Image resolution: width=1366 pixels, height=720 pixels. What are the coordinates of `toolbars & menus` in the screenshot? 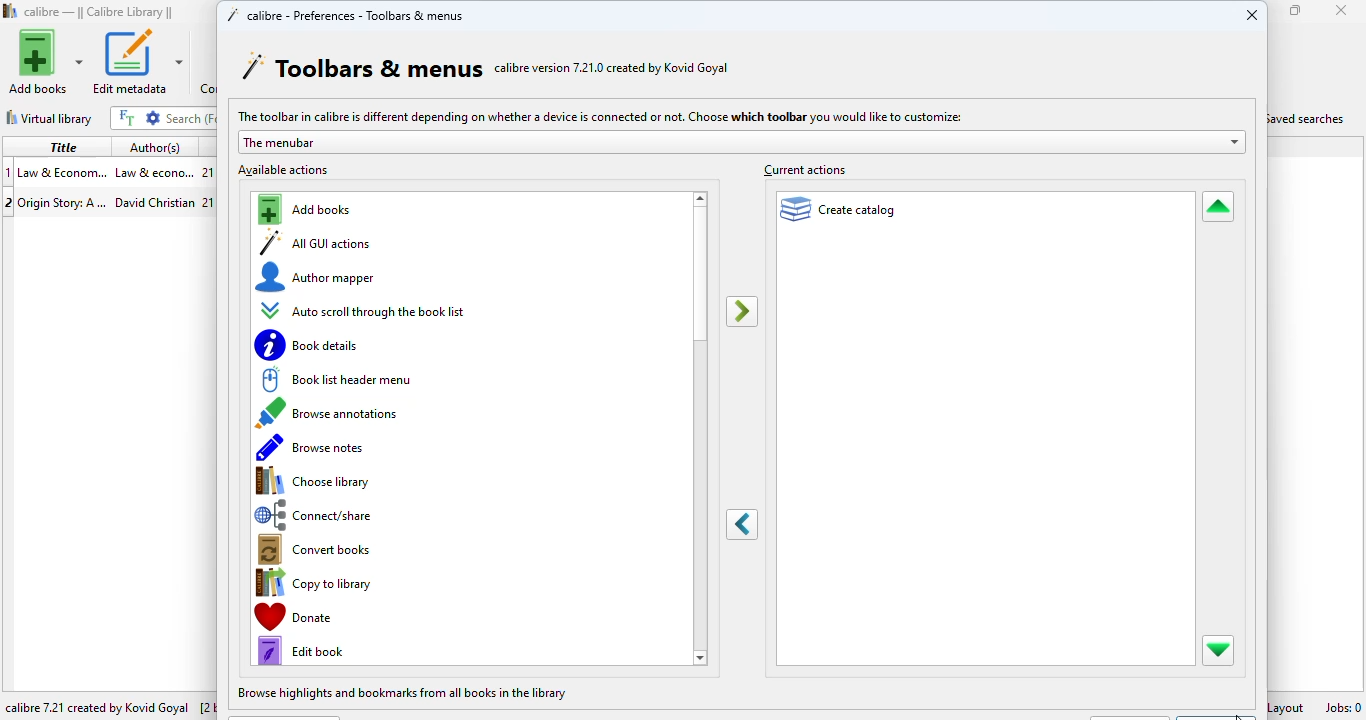 It's located at (362, 67).